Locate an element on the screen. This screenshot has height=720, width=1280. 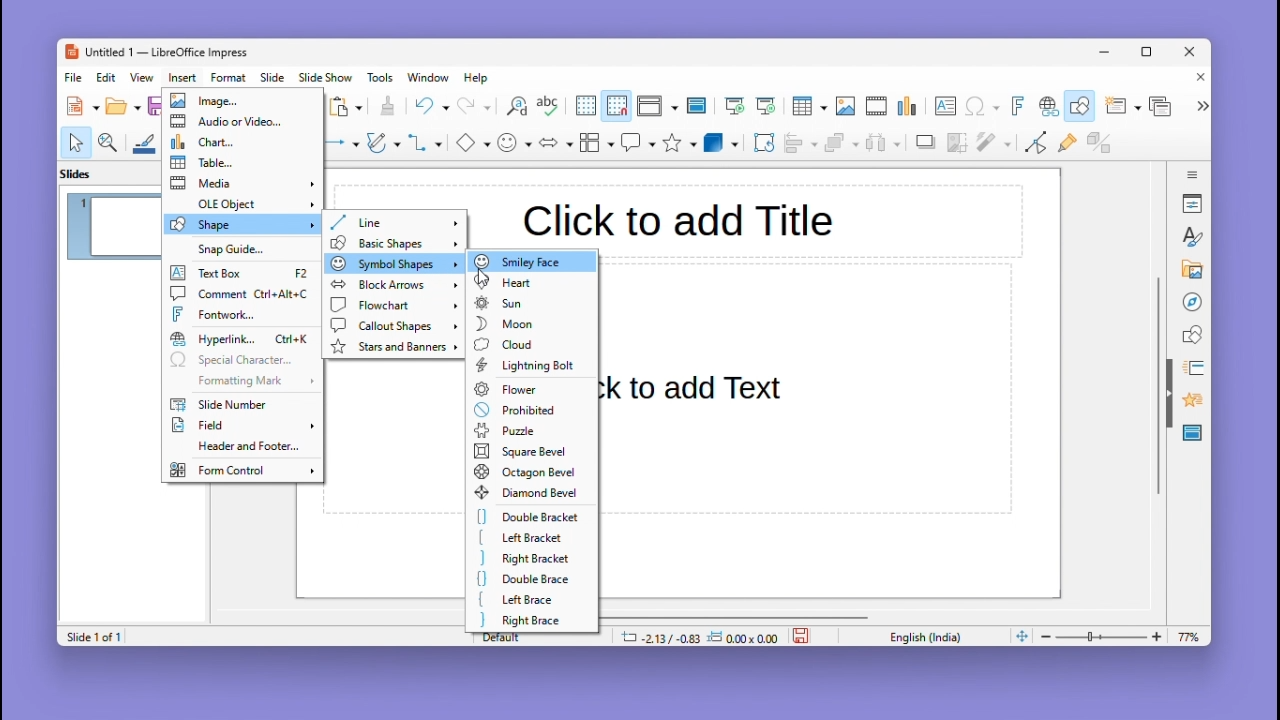
snap to grid is located at coordinates (616, 106).